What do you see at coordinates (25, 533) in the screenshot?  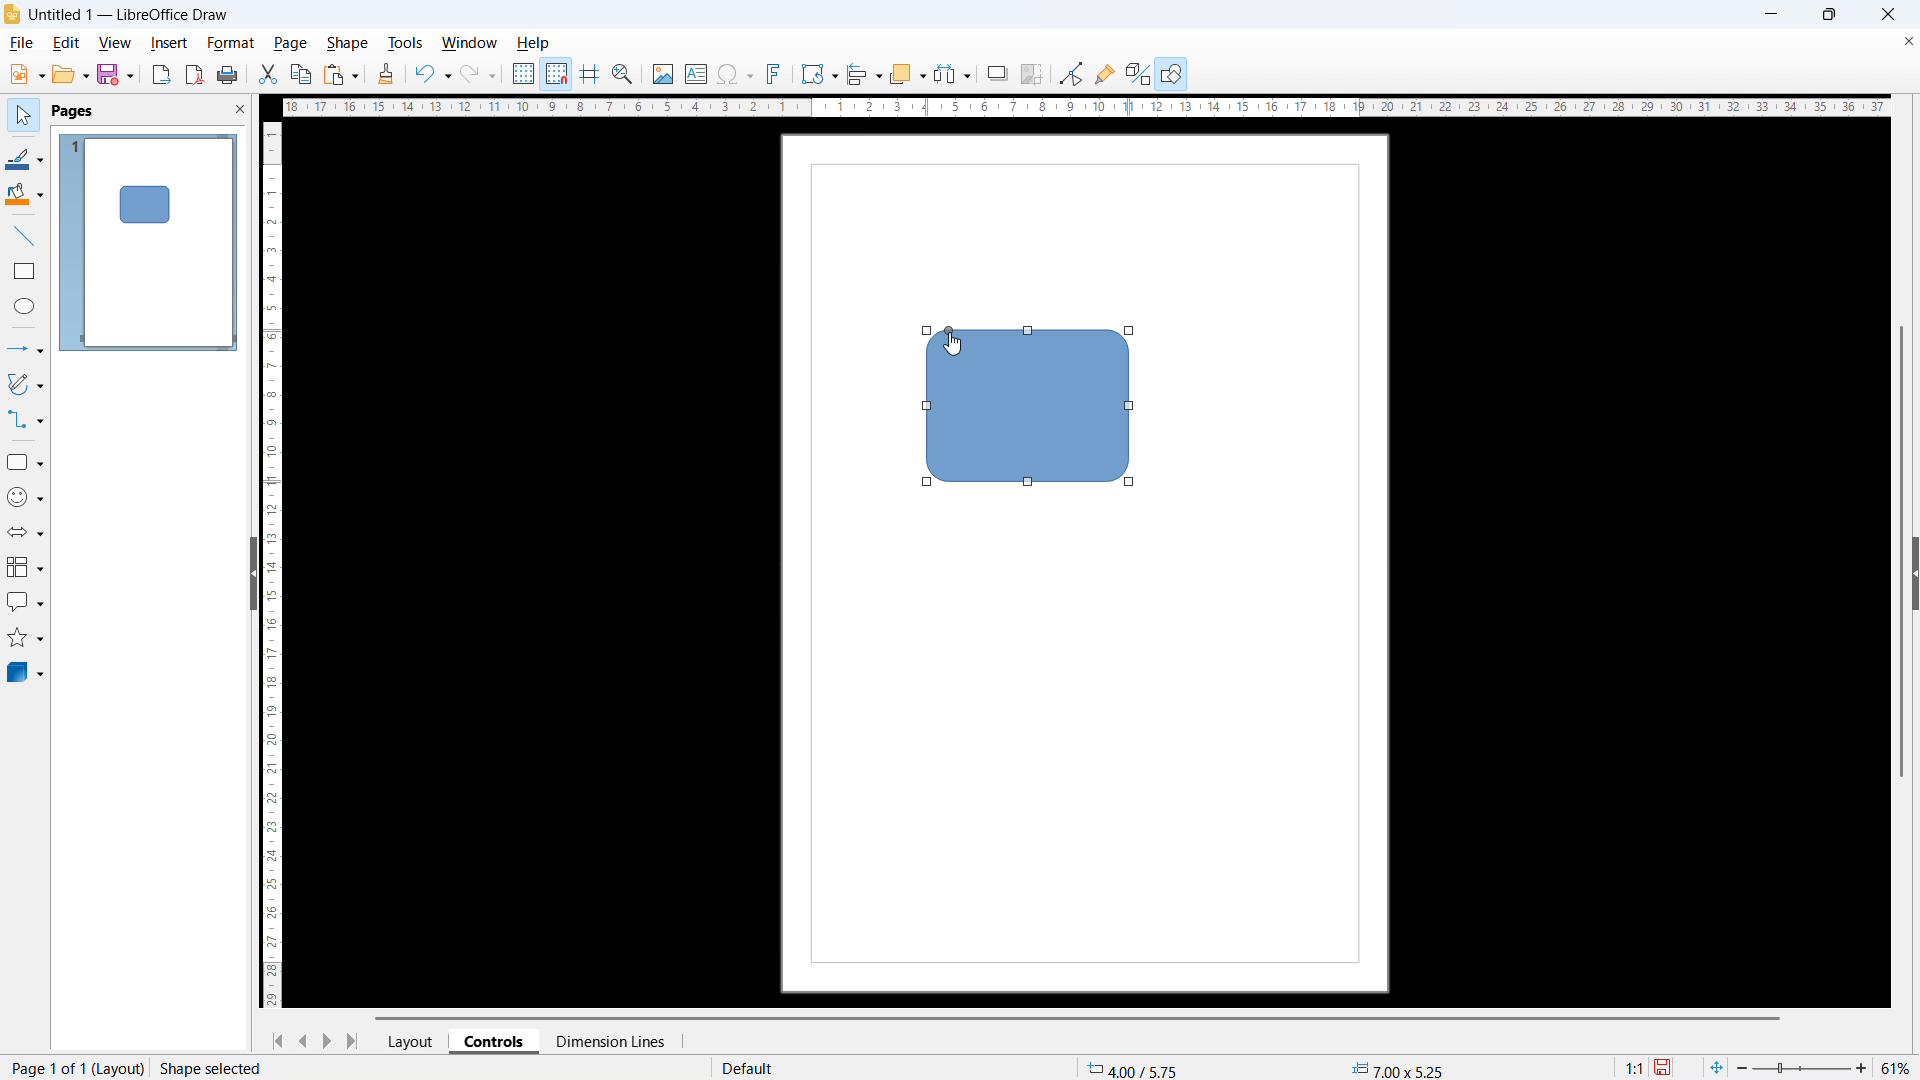 I see `Block arrows ` at bounding box center [25, 533].